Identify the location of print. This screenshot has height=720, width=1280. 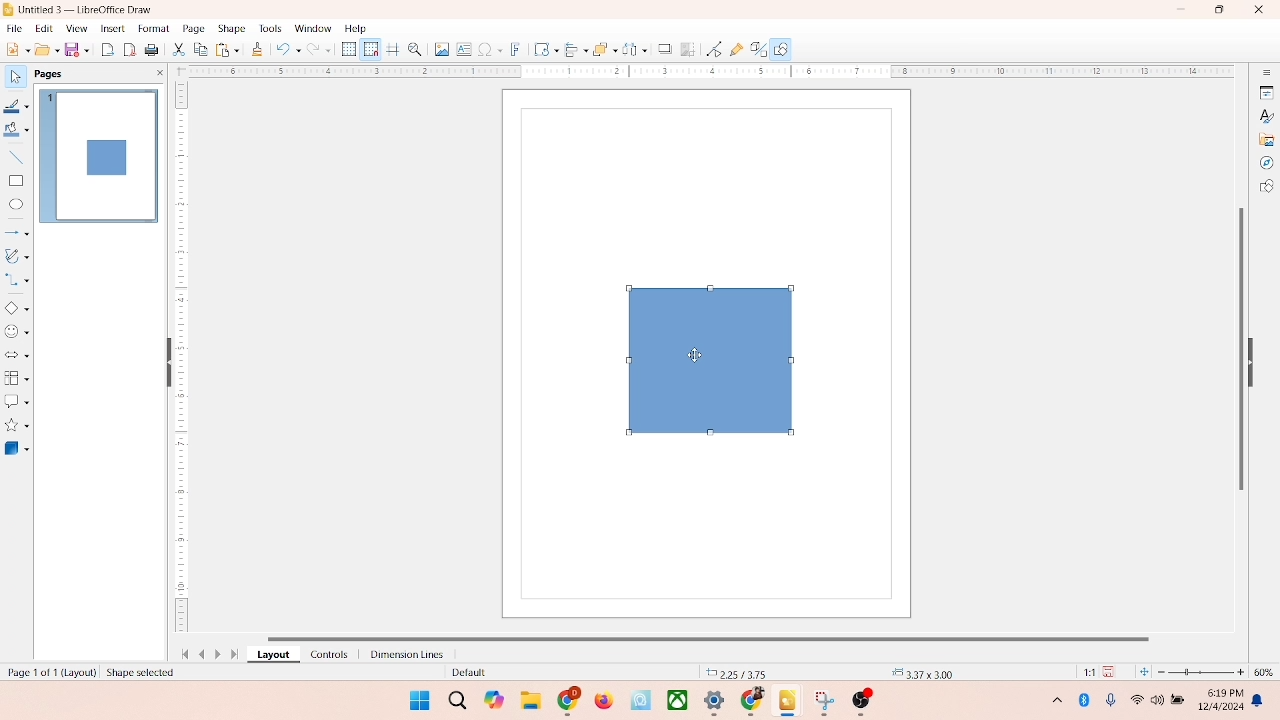
(154, 51).